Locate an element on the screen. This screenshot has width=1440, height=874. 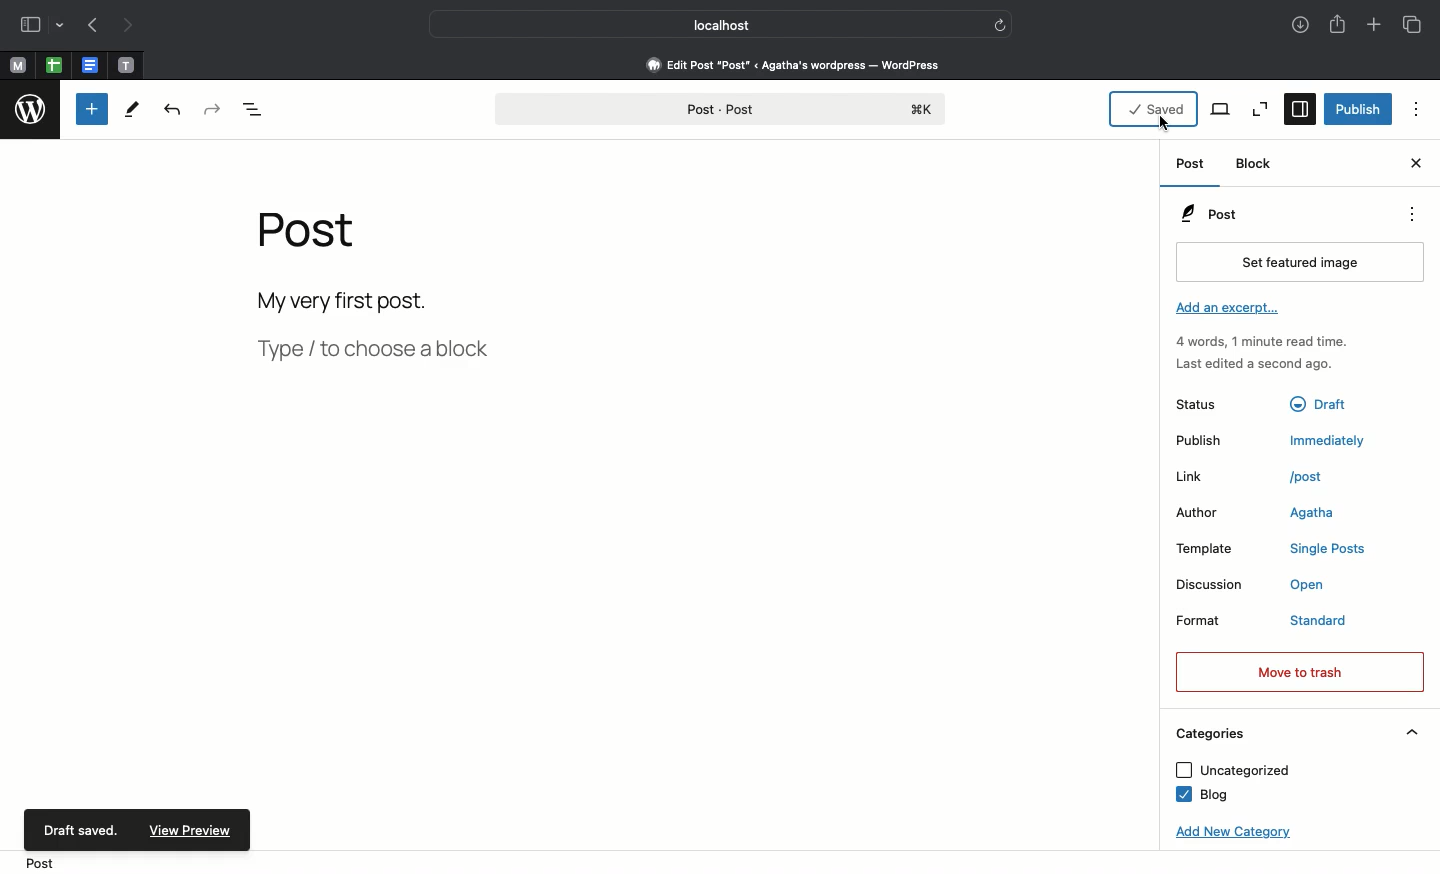
Pinned tab is located at coordinates (126, 64).